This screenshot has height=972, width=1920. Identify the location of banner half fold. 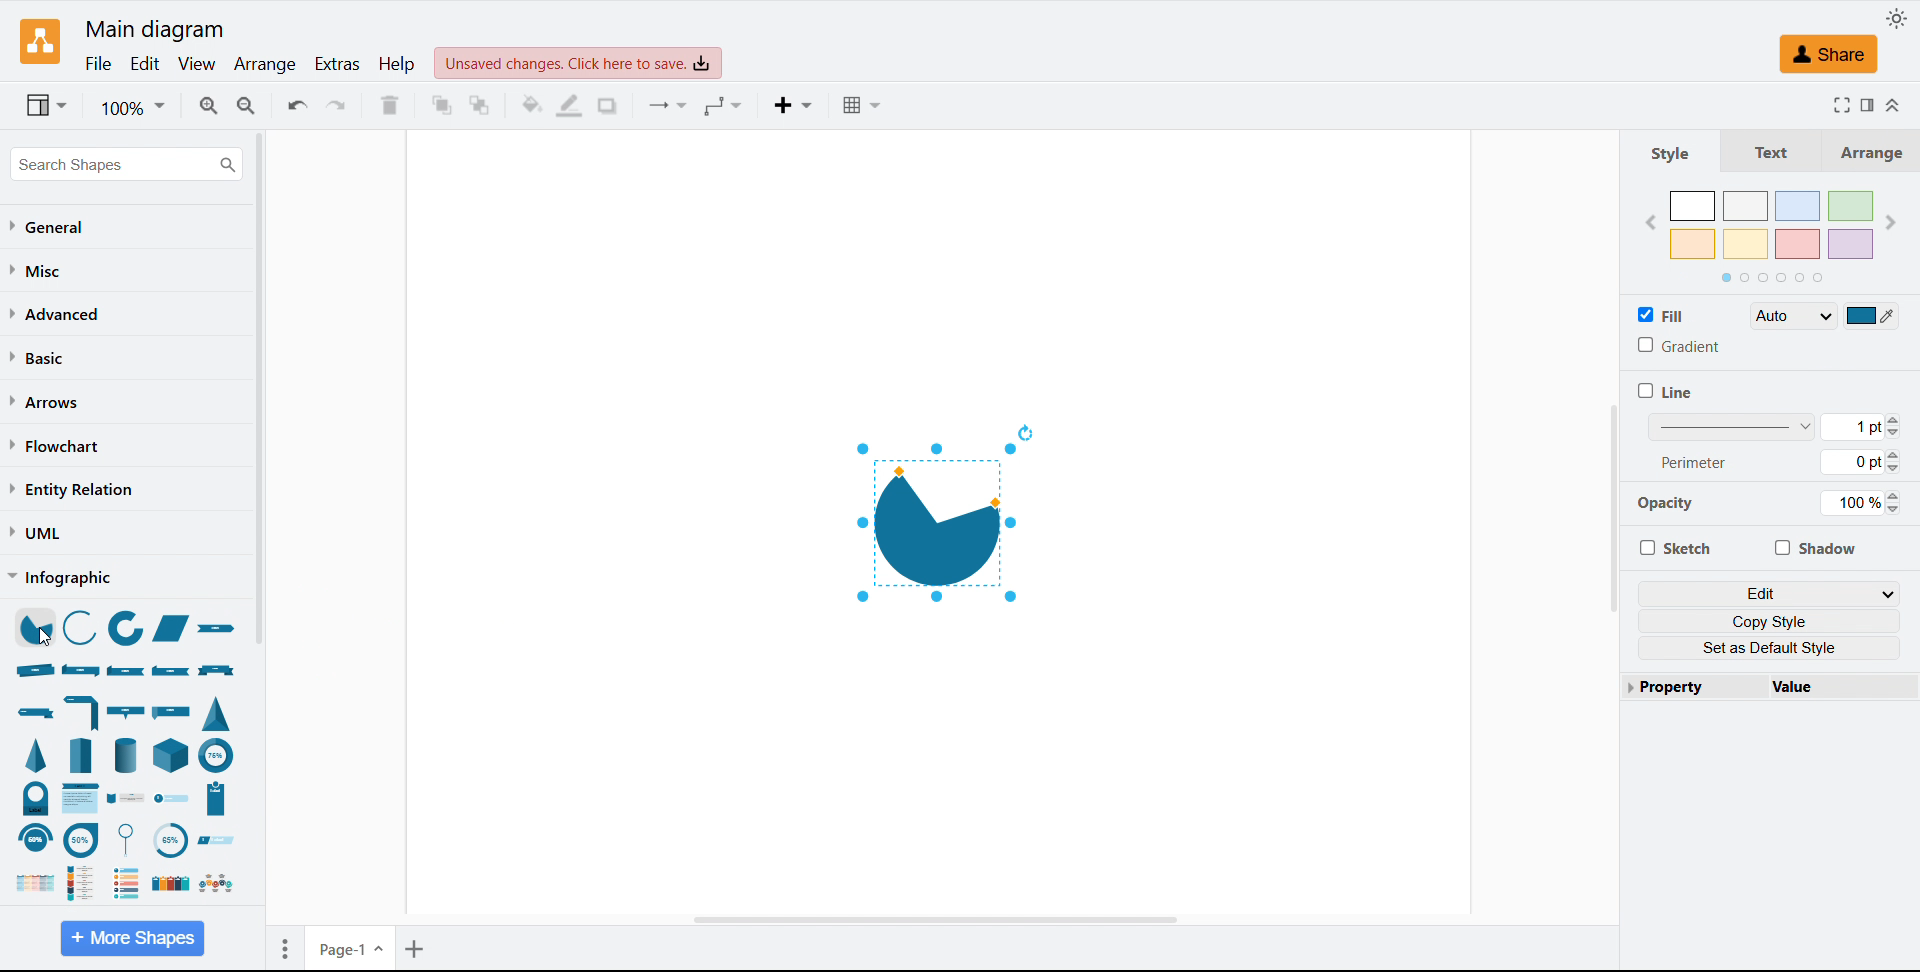
(81, 713).